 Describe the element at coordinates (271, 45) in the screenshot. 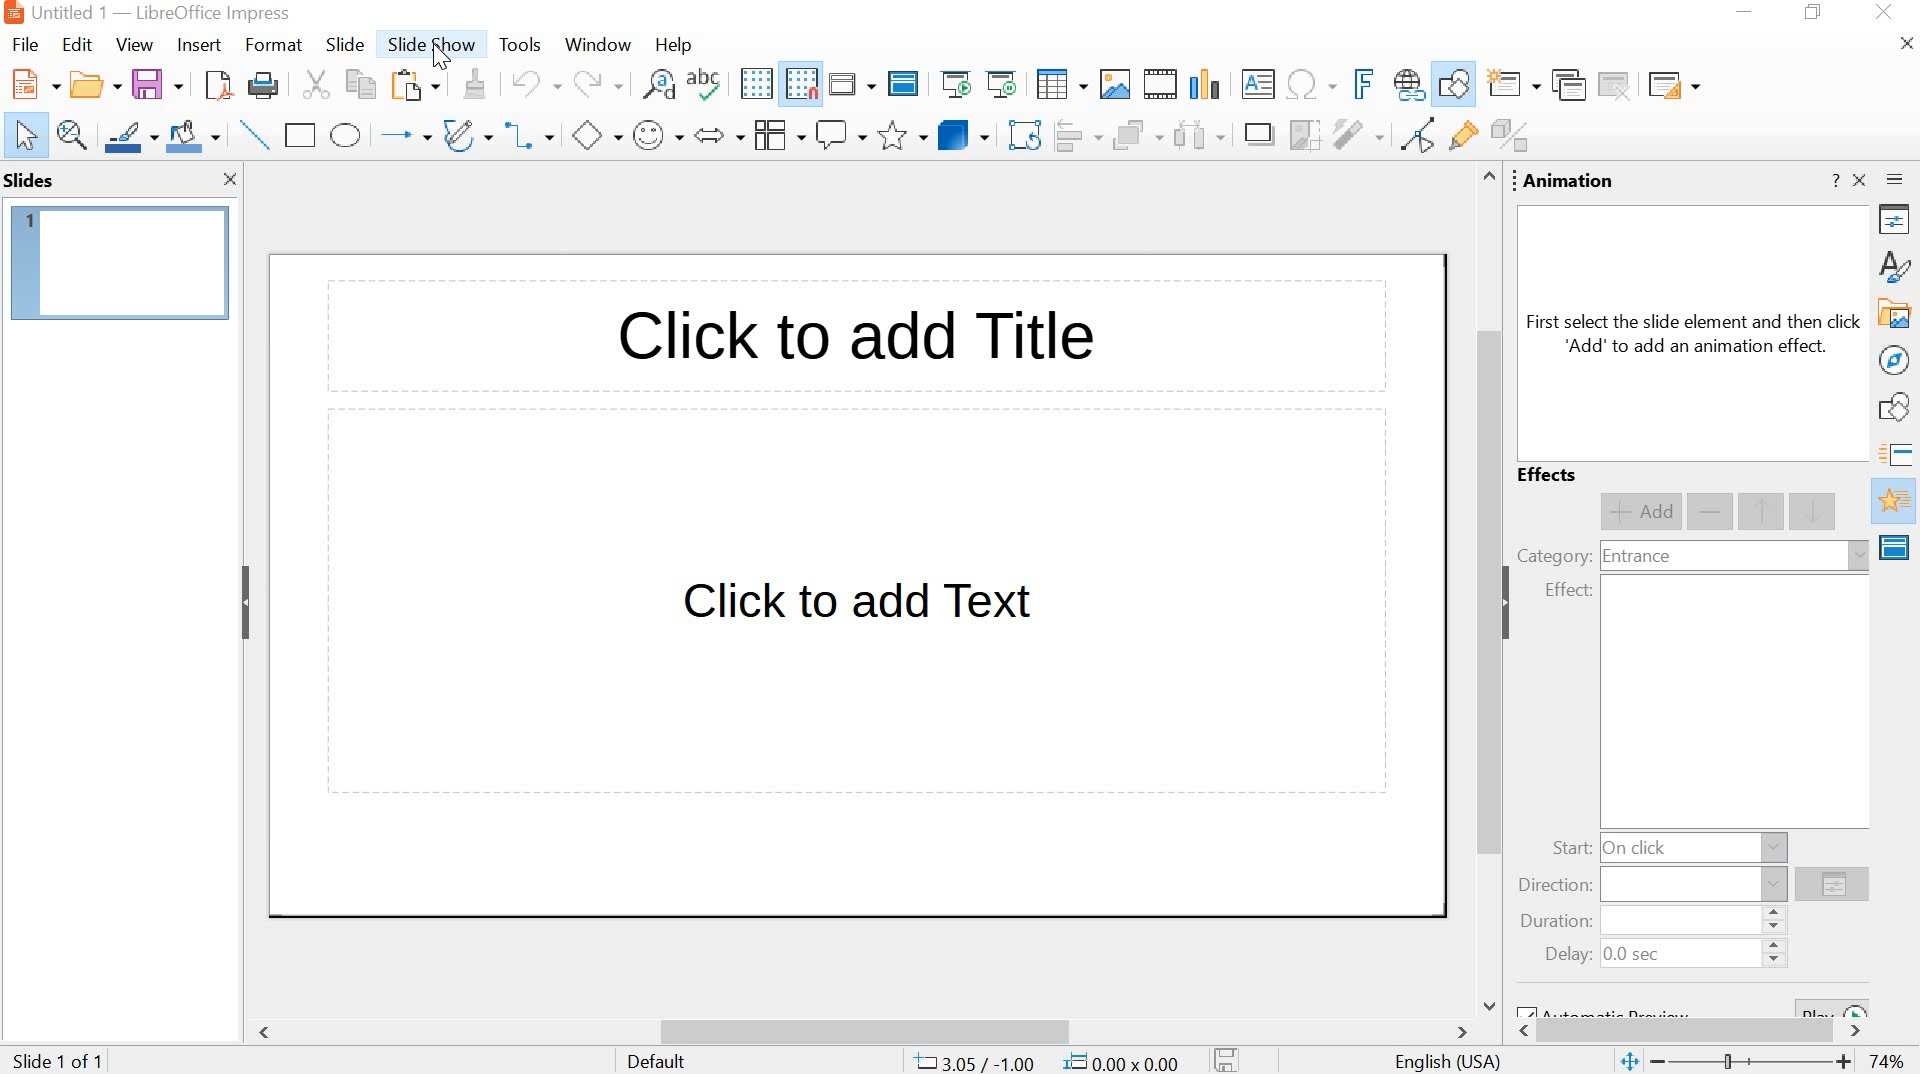

I see `format menu` at that location.